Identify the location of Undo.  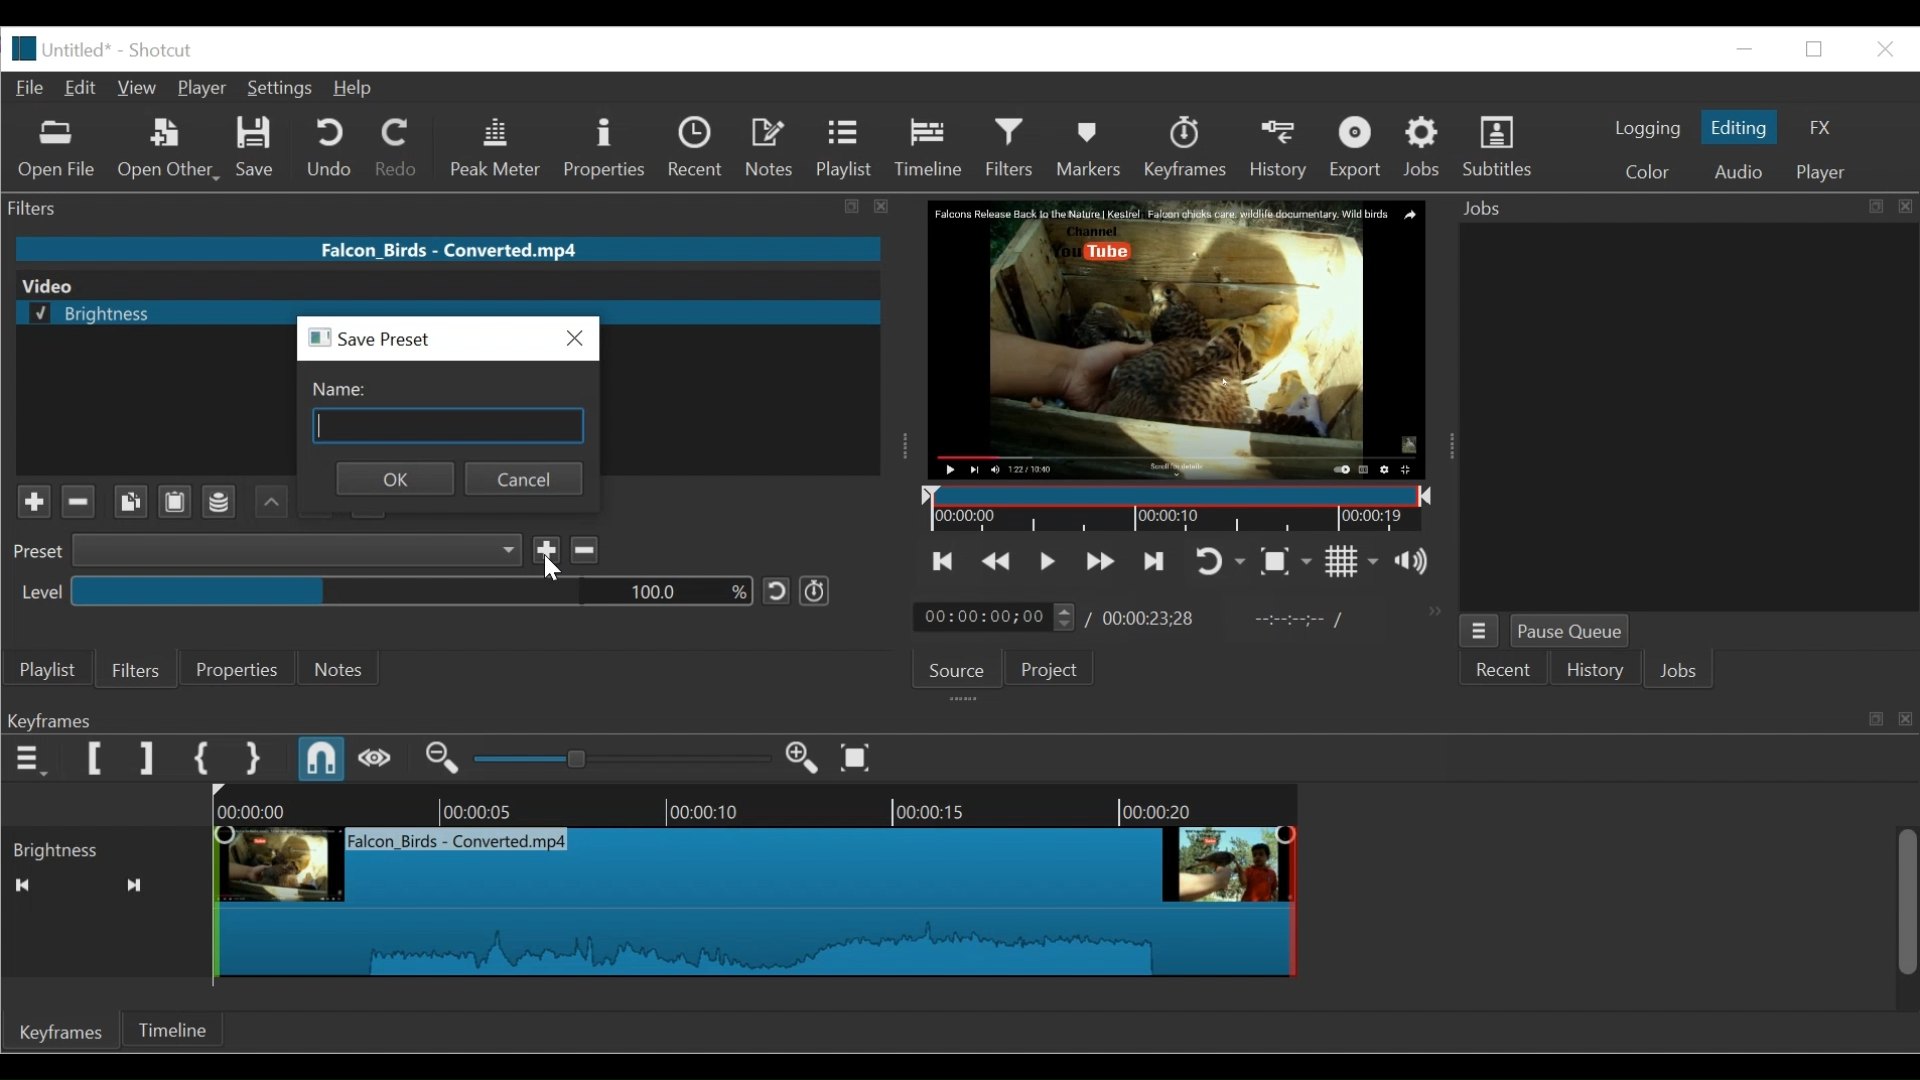
(333, 149).